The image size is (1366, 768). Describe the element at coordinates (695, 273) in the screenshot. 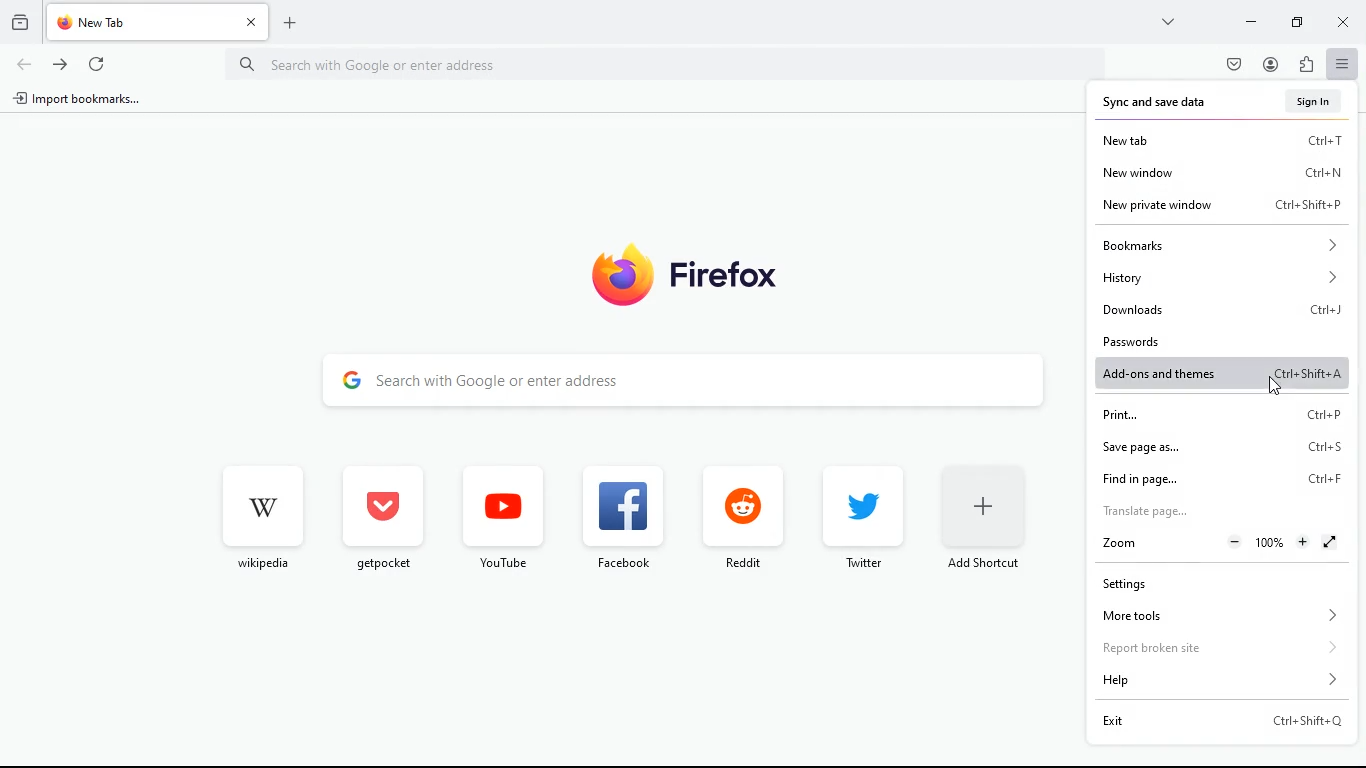

I see `firefox` at that location.